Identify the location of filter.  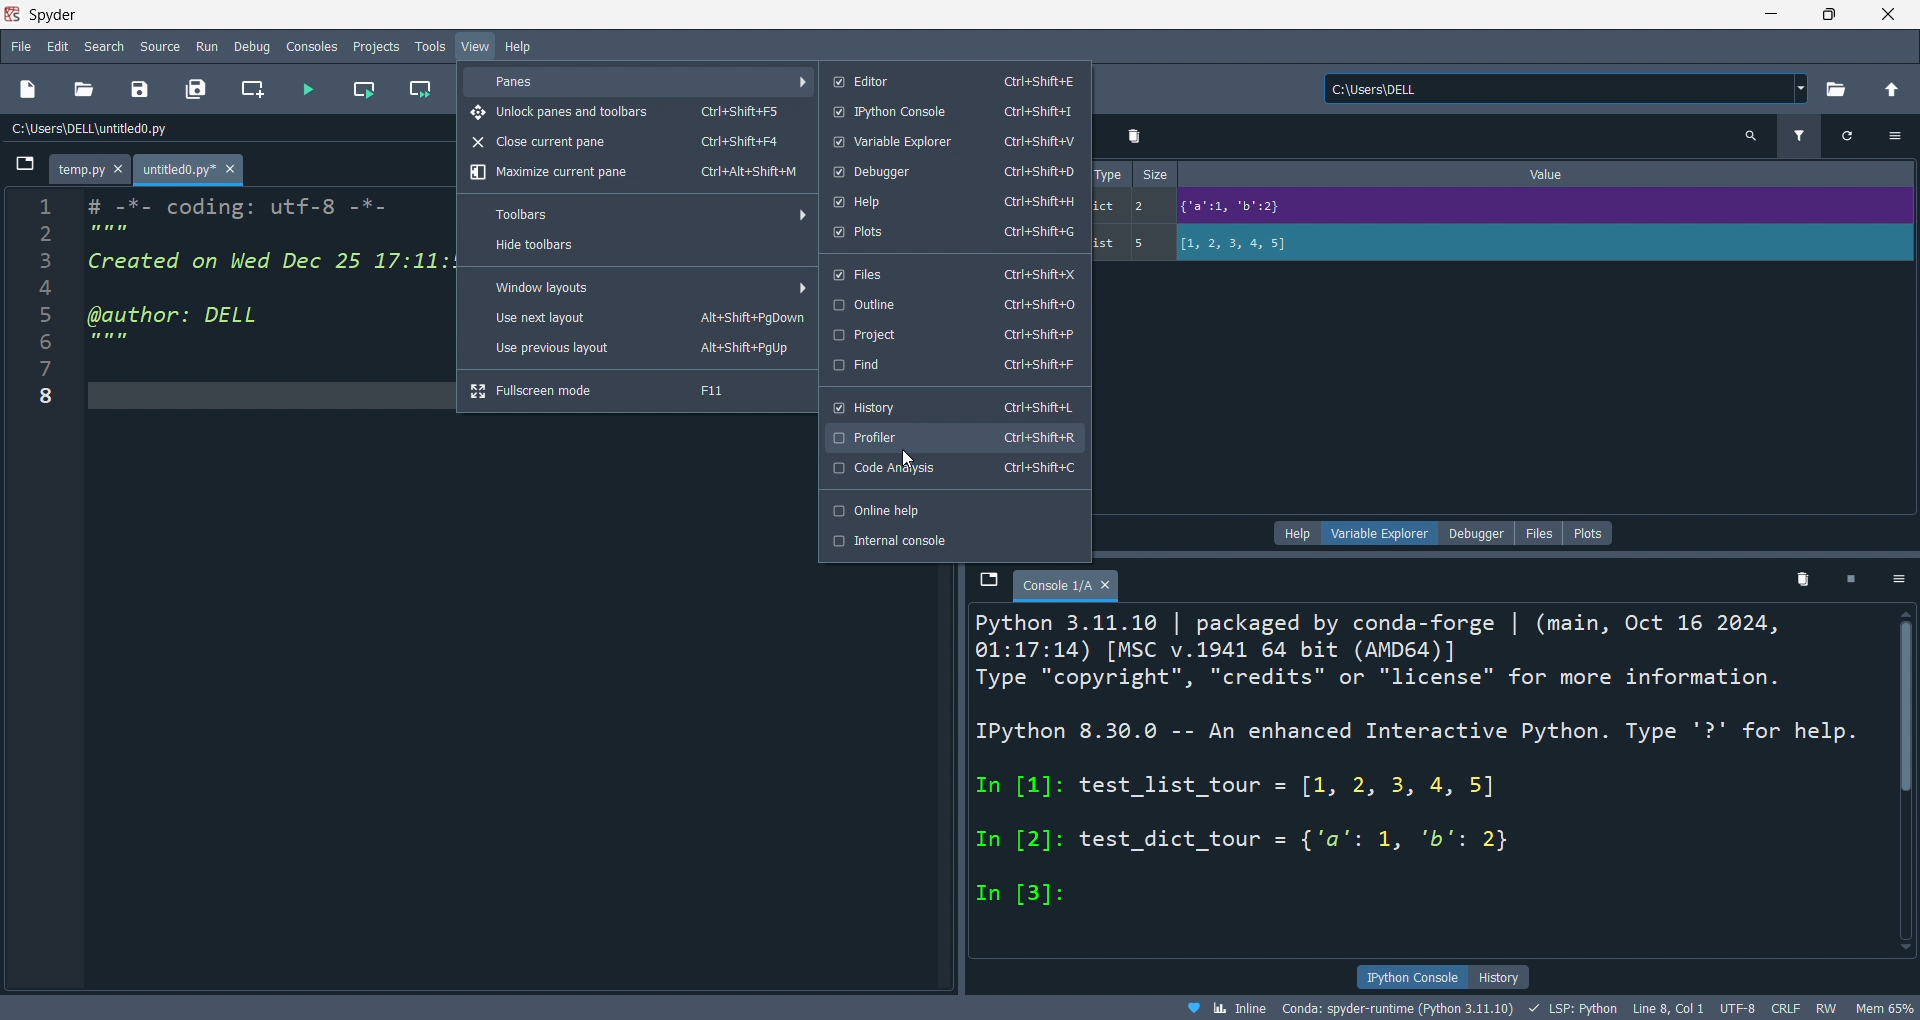
(1799, 137).